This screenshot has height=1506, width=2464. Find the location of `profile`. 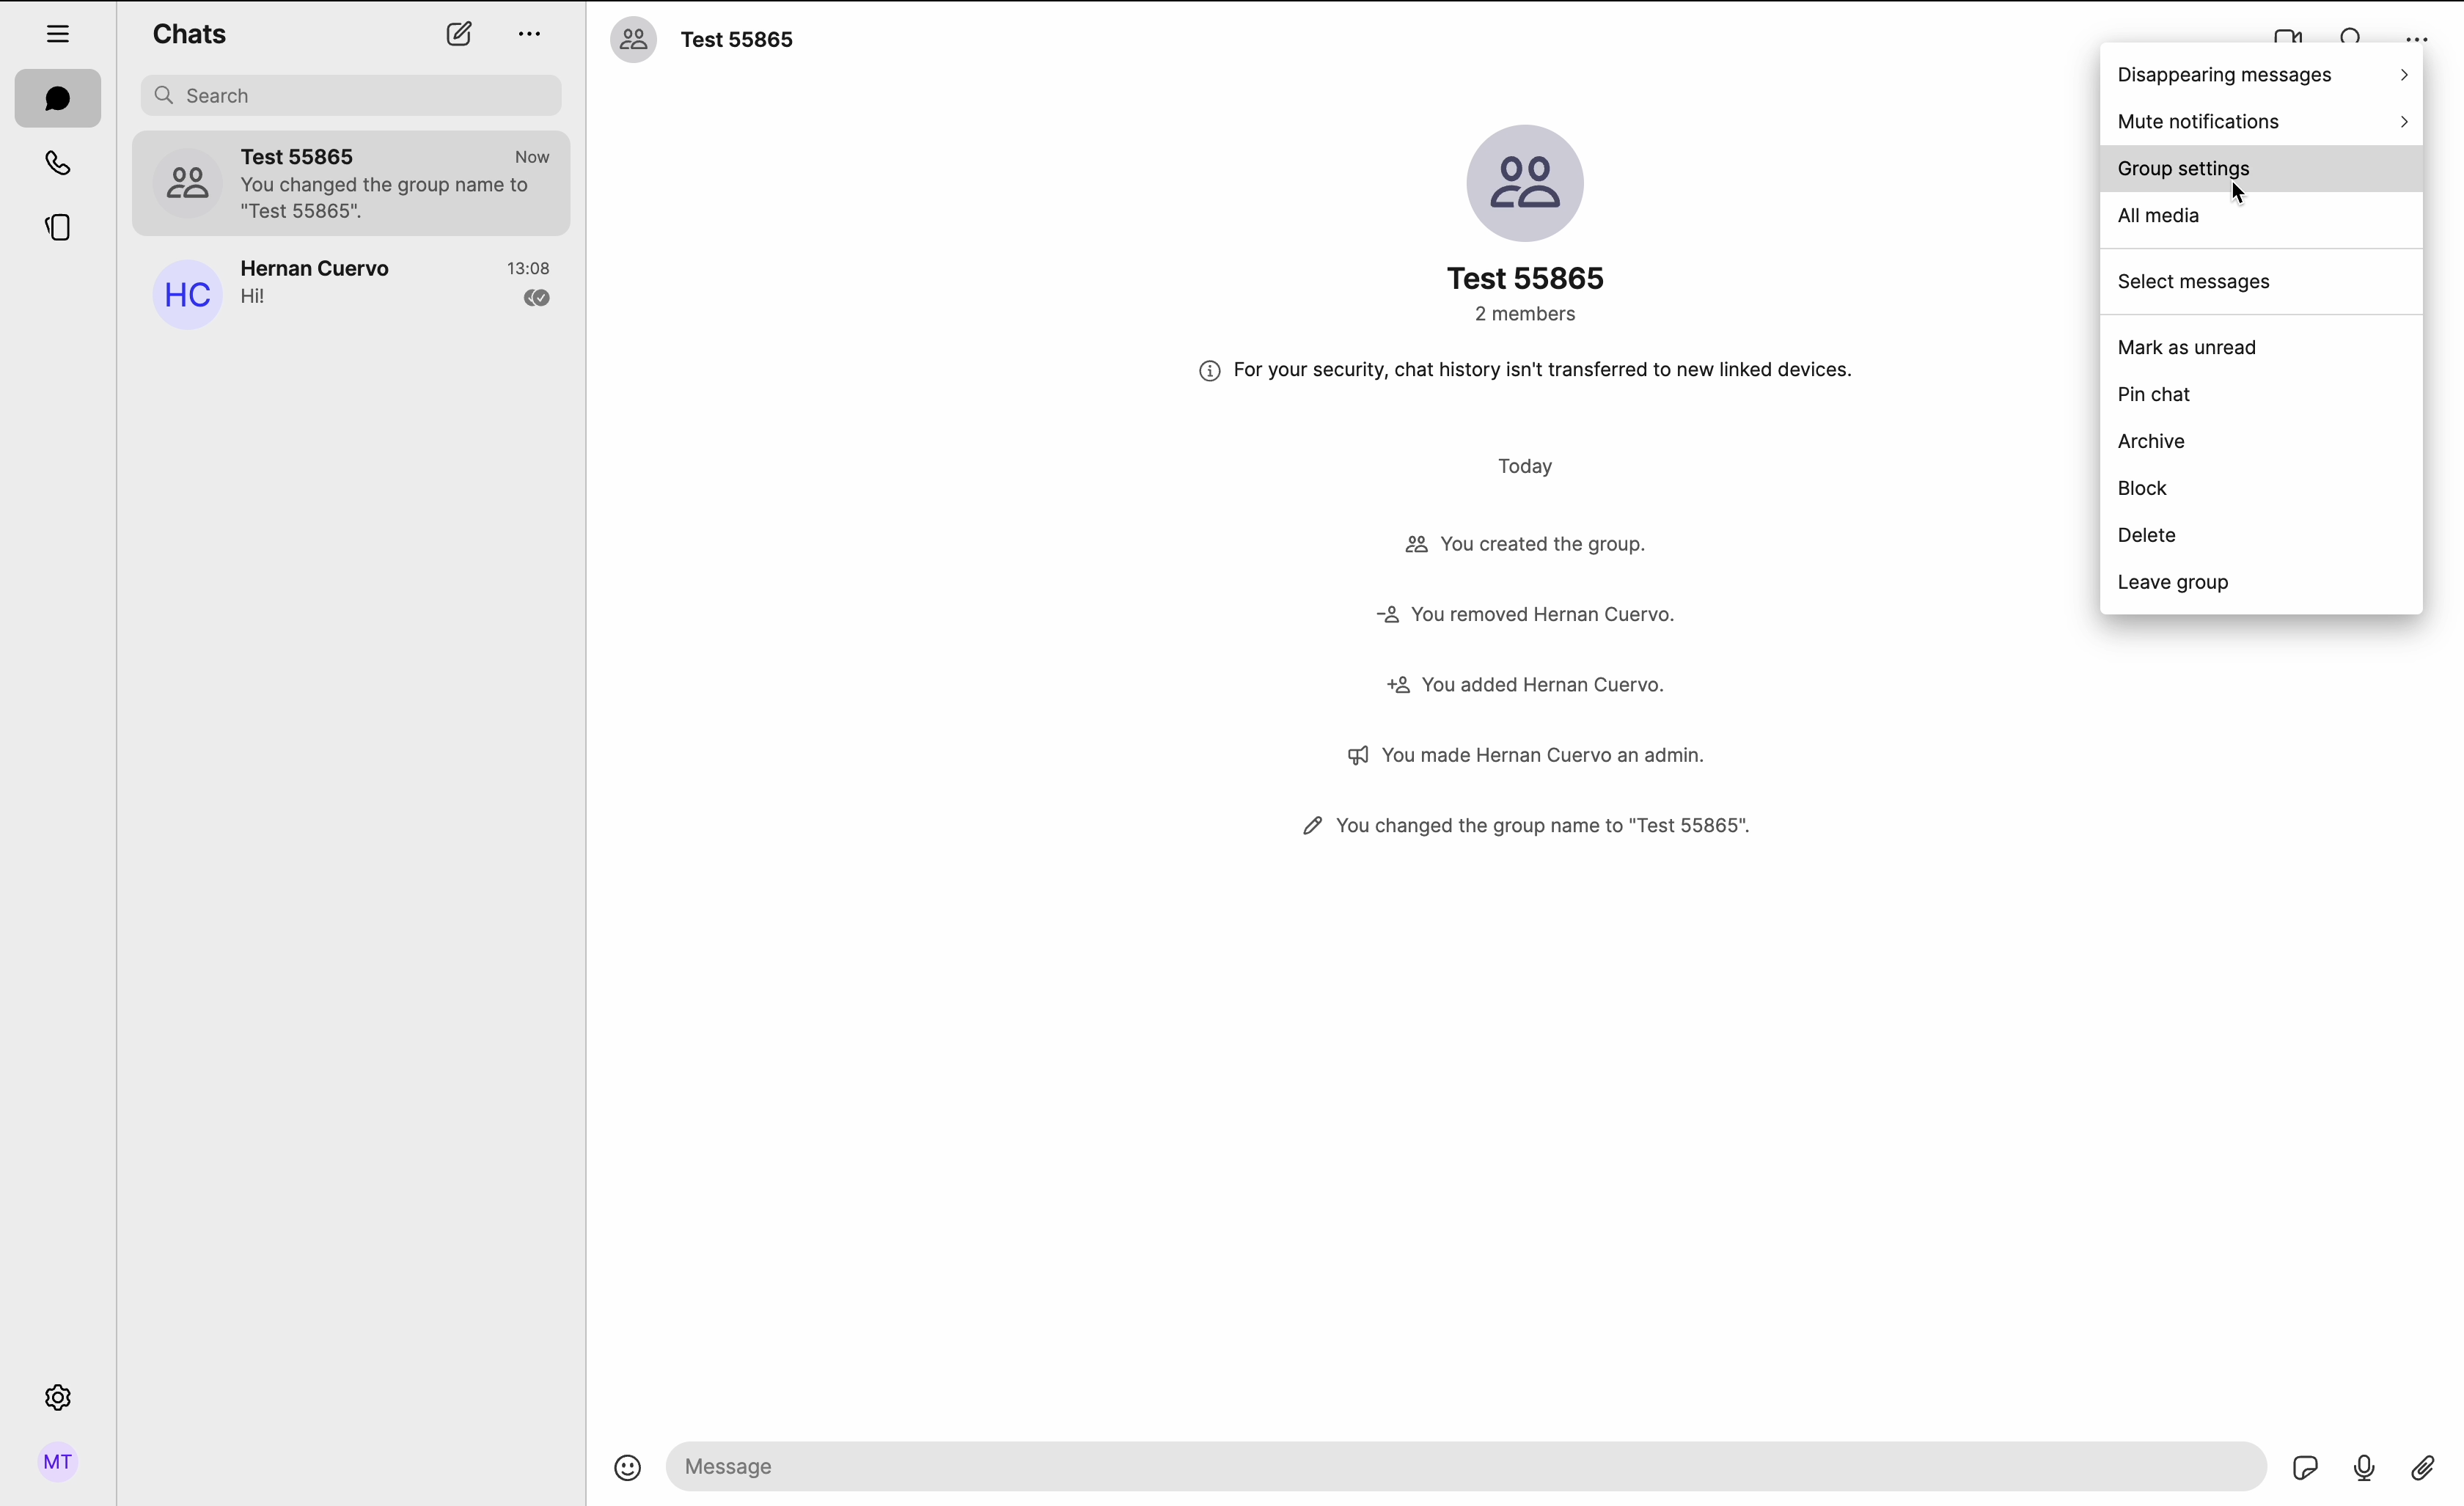

profile is located at coordinates (61, 1463).